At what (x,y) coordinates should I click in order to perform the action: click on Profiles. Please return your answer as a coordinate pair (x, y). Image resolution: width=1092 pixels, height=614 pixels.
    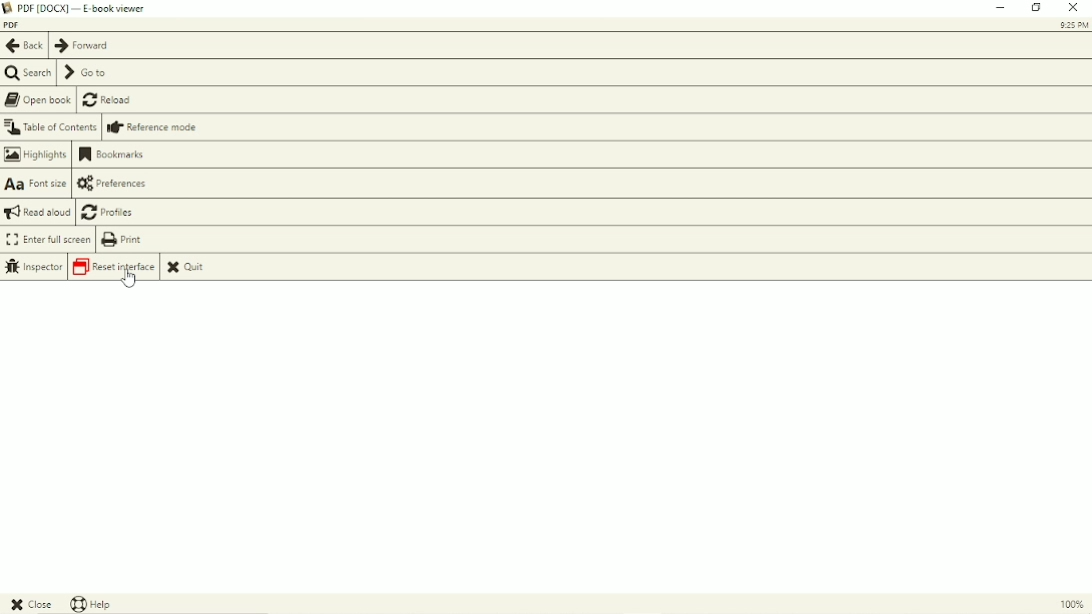
    Looking at the image, I should click on (109, 212).